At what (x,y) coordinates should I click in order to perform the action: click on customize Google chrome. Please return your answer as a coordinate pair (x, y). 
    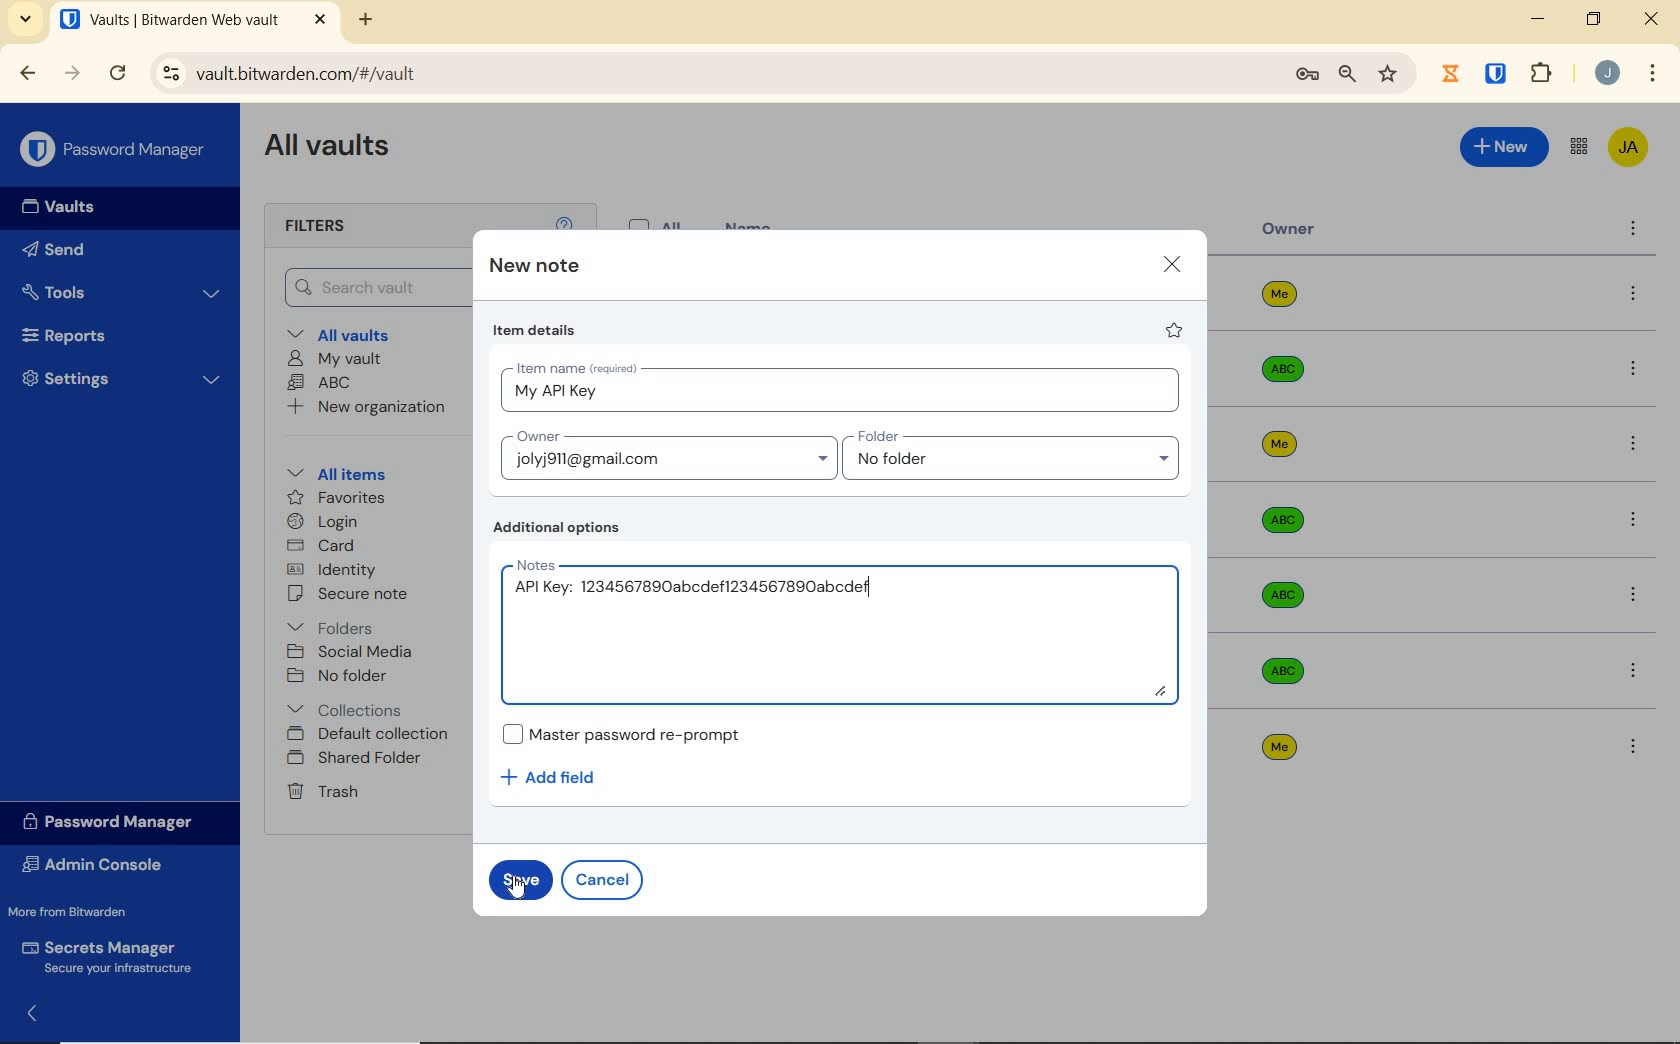
    Looking at the image, I should click on (1652, 75).